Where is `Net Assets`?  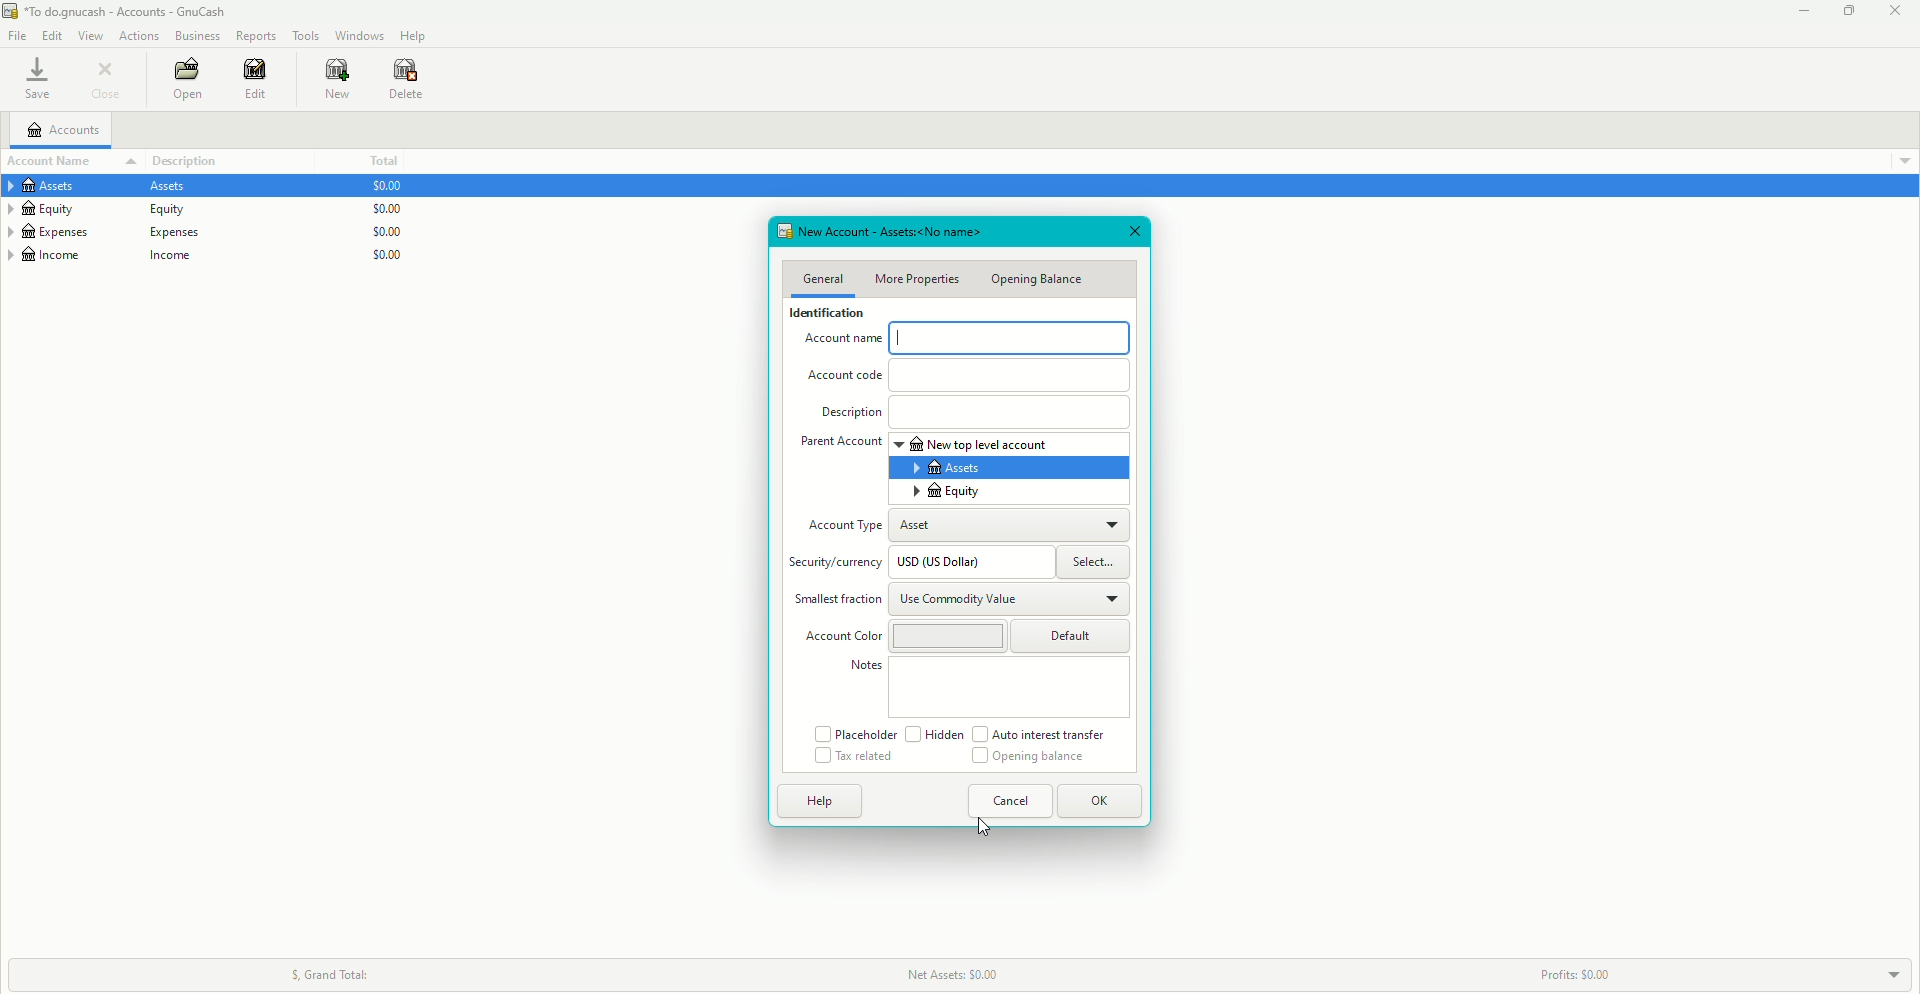
Net Assets is located at coordinates (968, 972).